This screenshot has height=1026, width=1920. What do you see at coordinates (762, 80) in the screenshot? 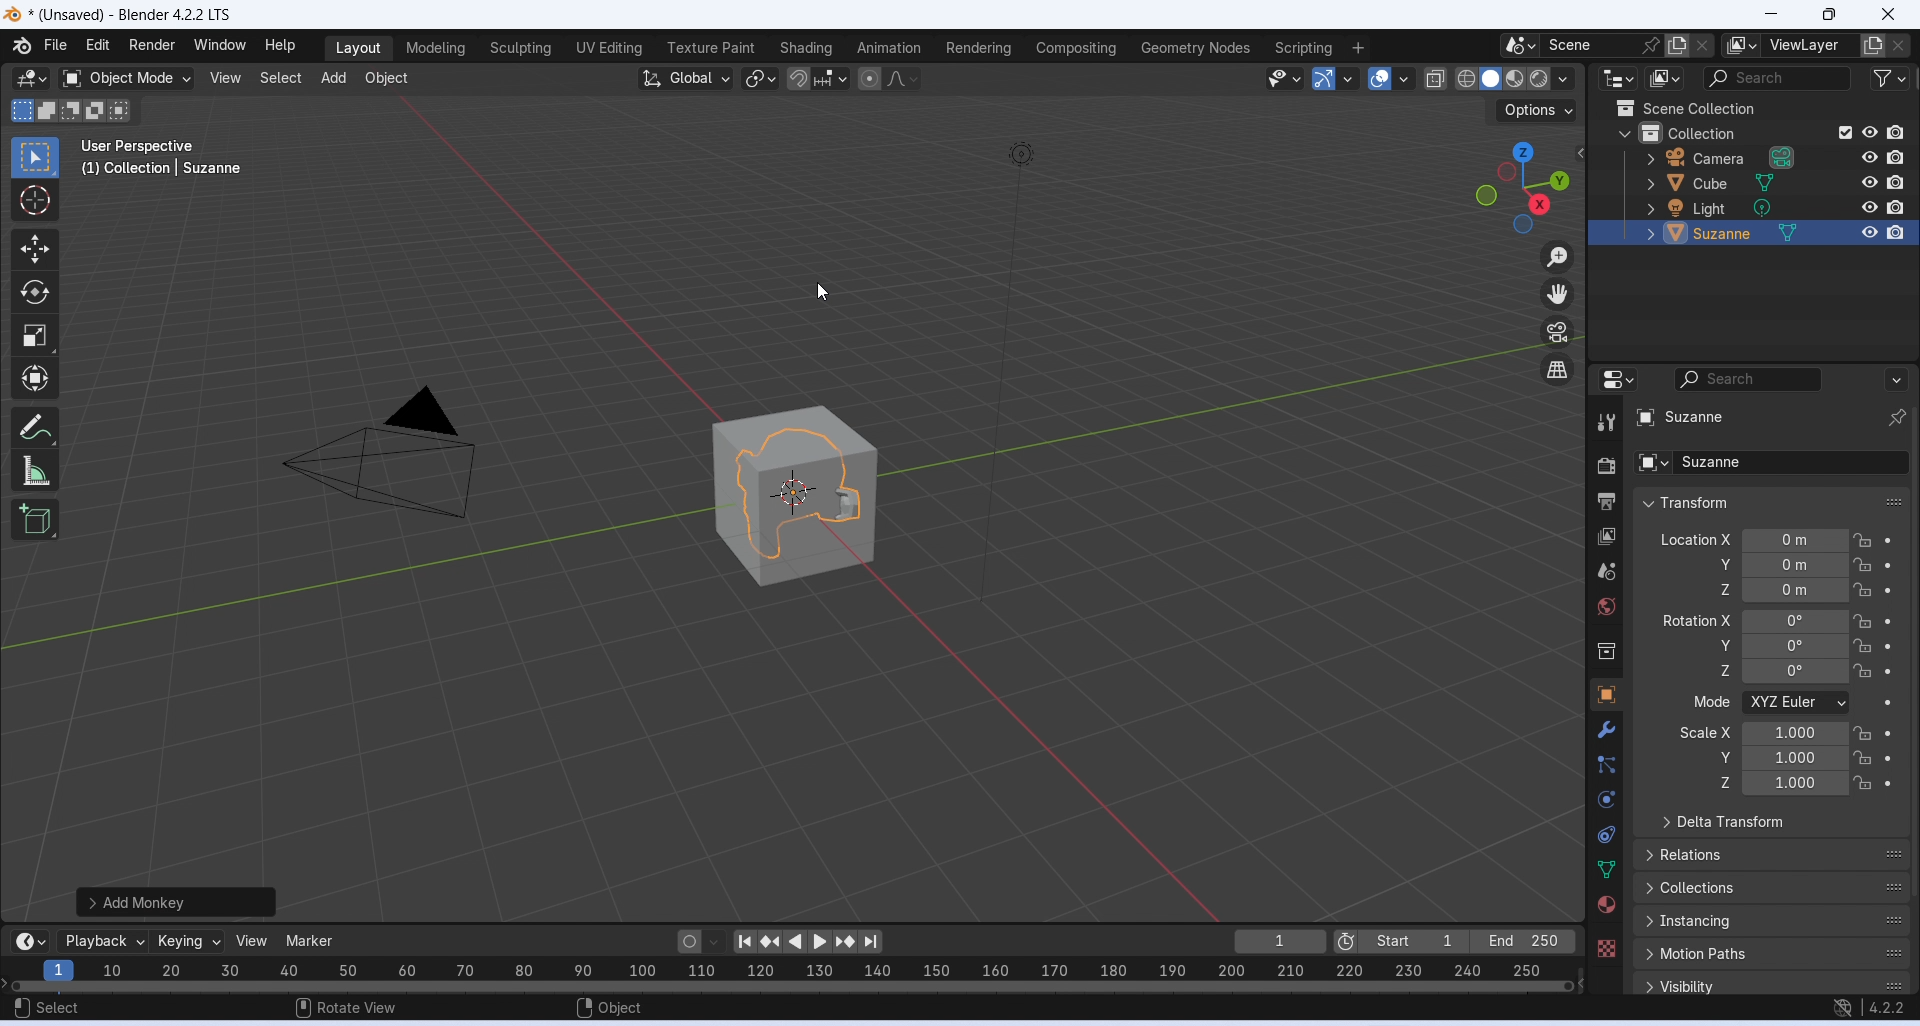
I see `transform pivot point` at bounding box center [762, 80].